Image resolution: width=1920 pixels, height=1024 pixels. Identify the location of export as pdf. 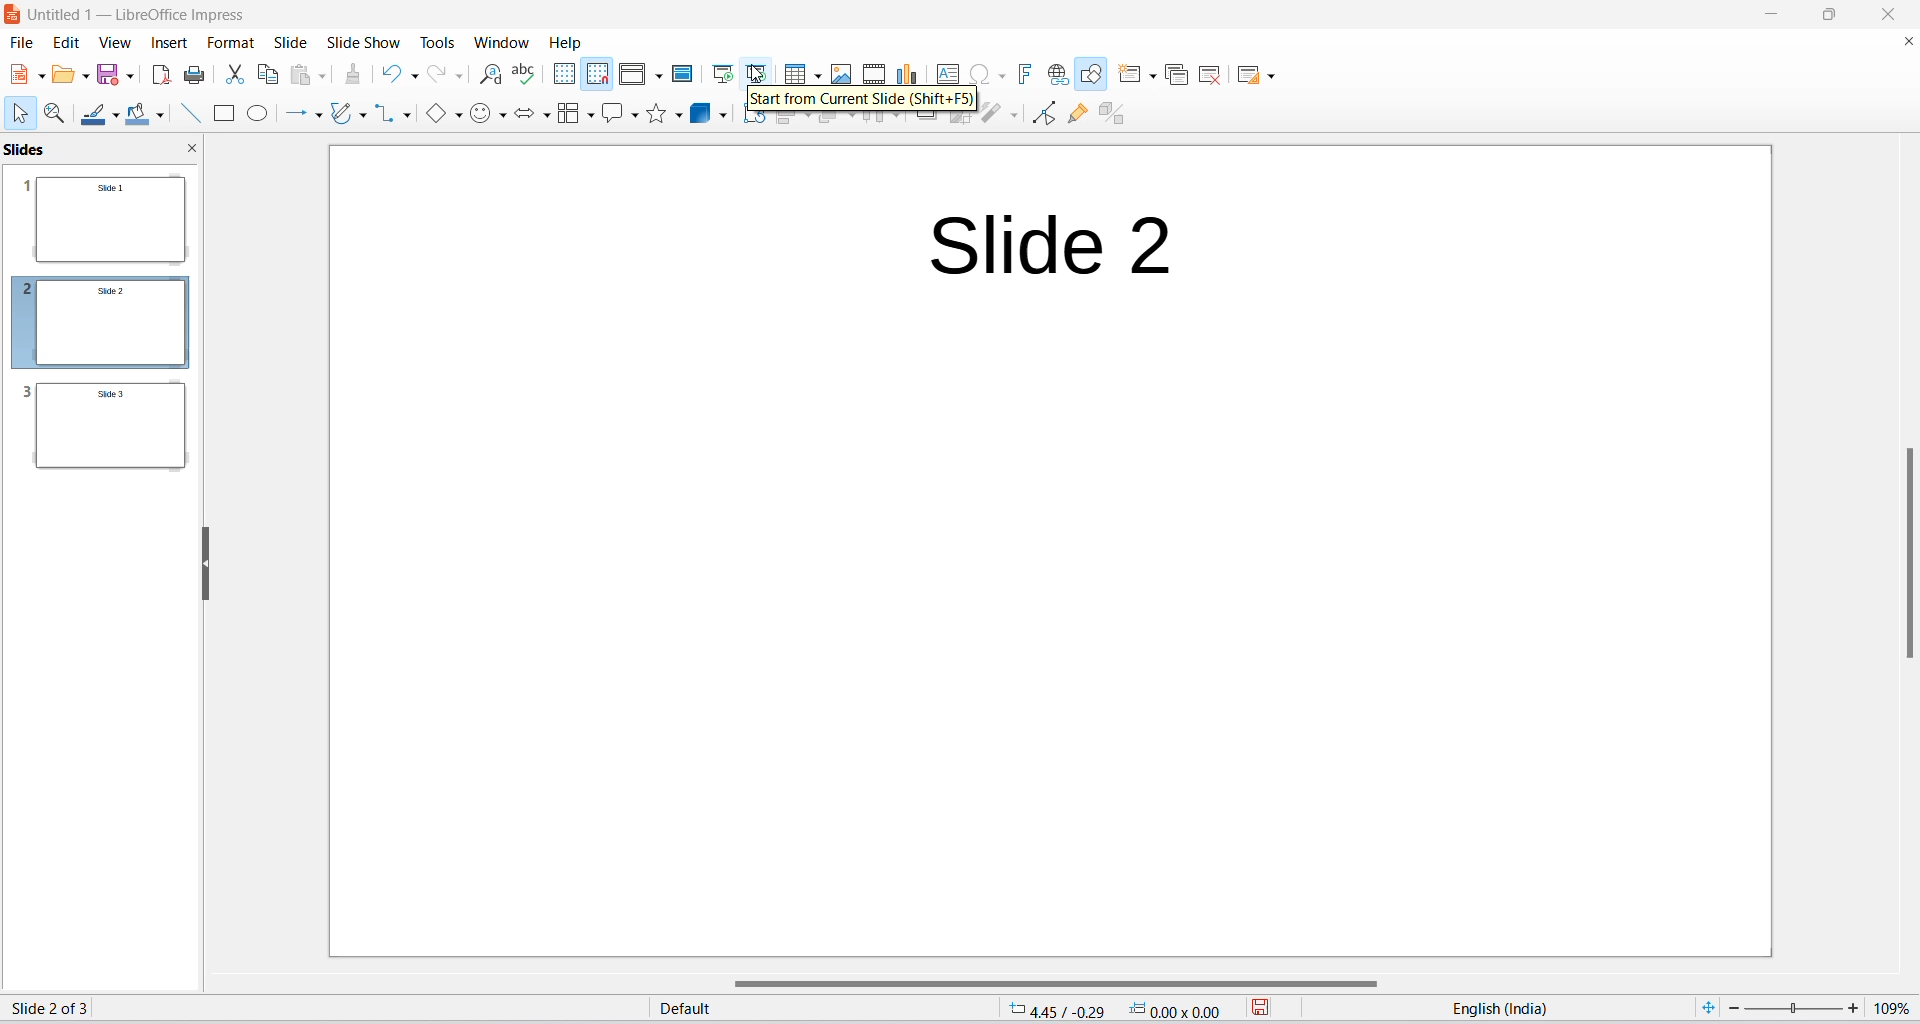
(160, 77).